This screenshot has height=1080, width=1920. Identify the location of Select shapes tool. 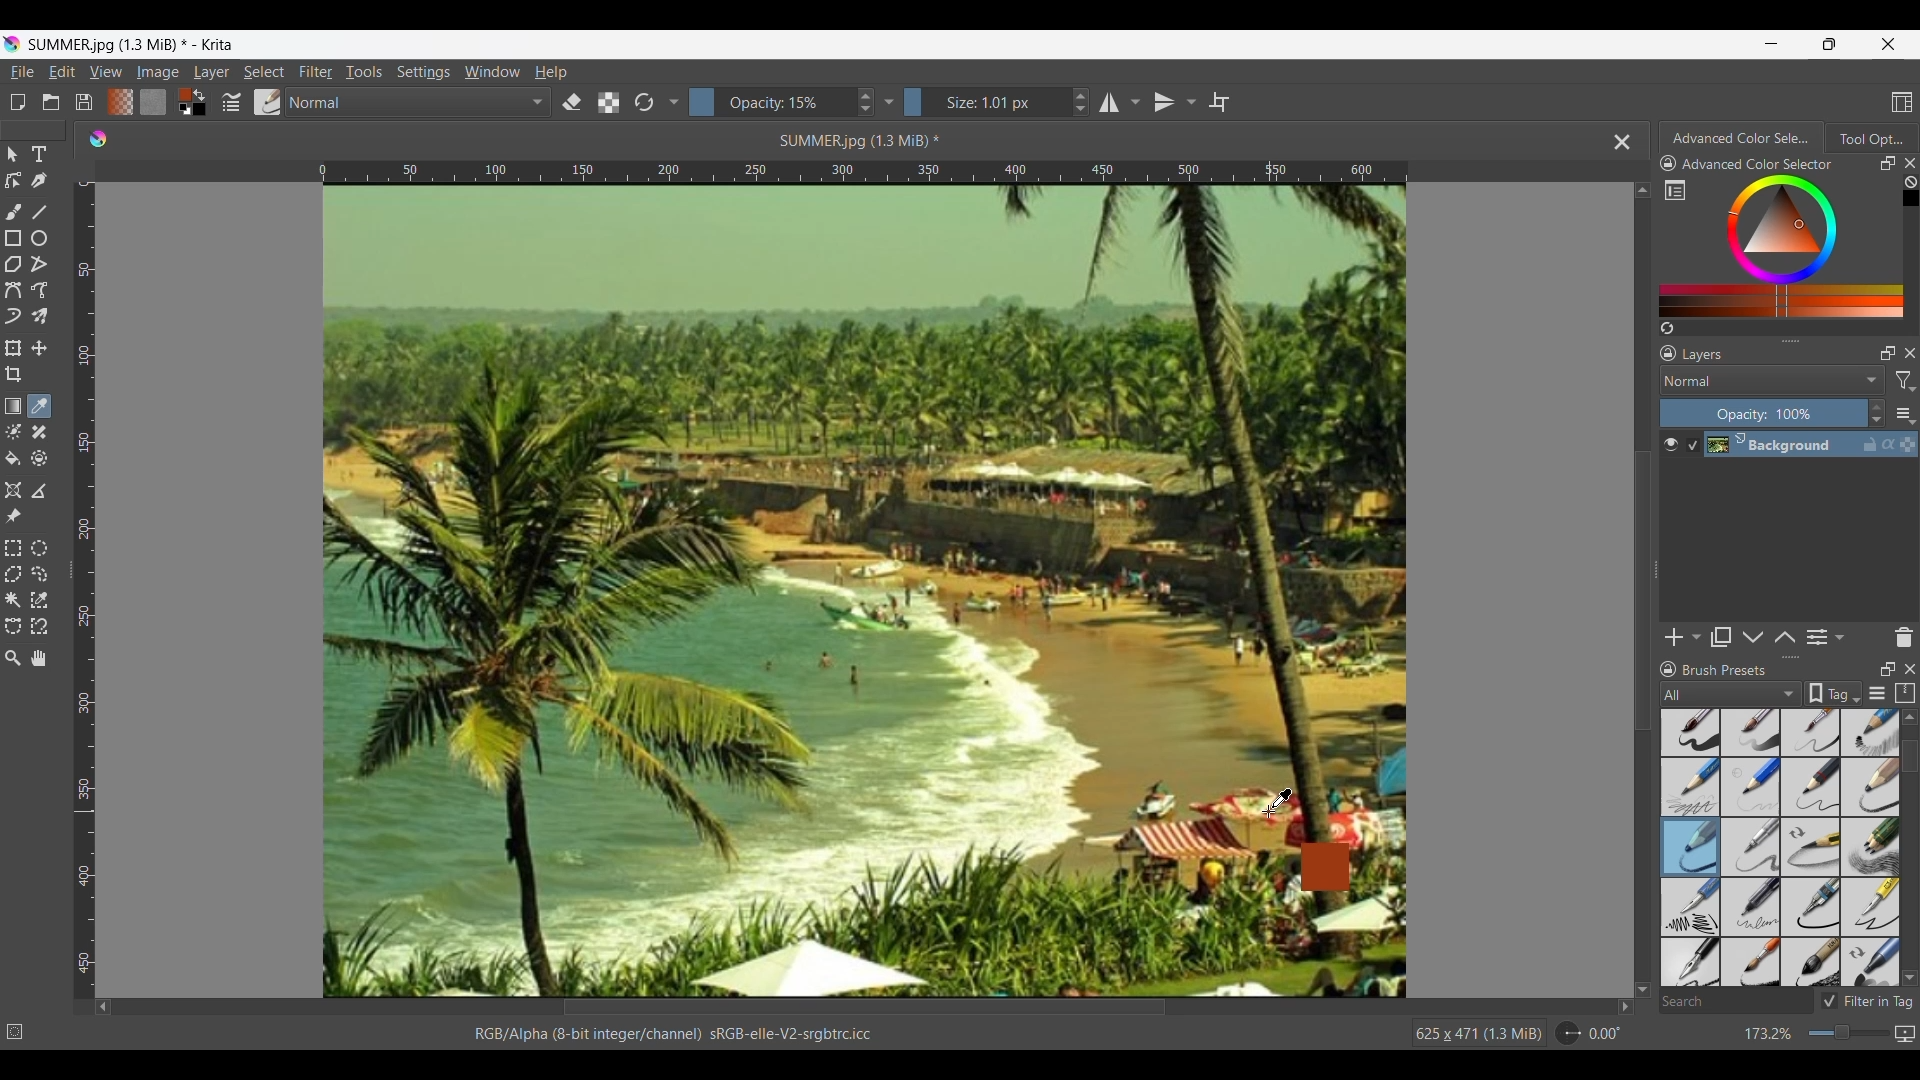
(13, 154).